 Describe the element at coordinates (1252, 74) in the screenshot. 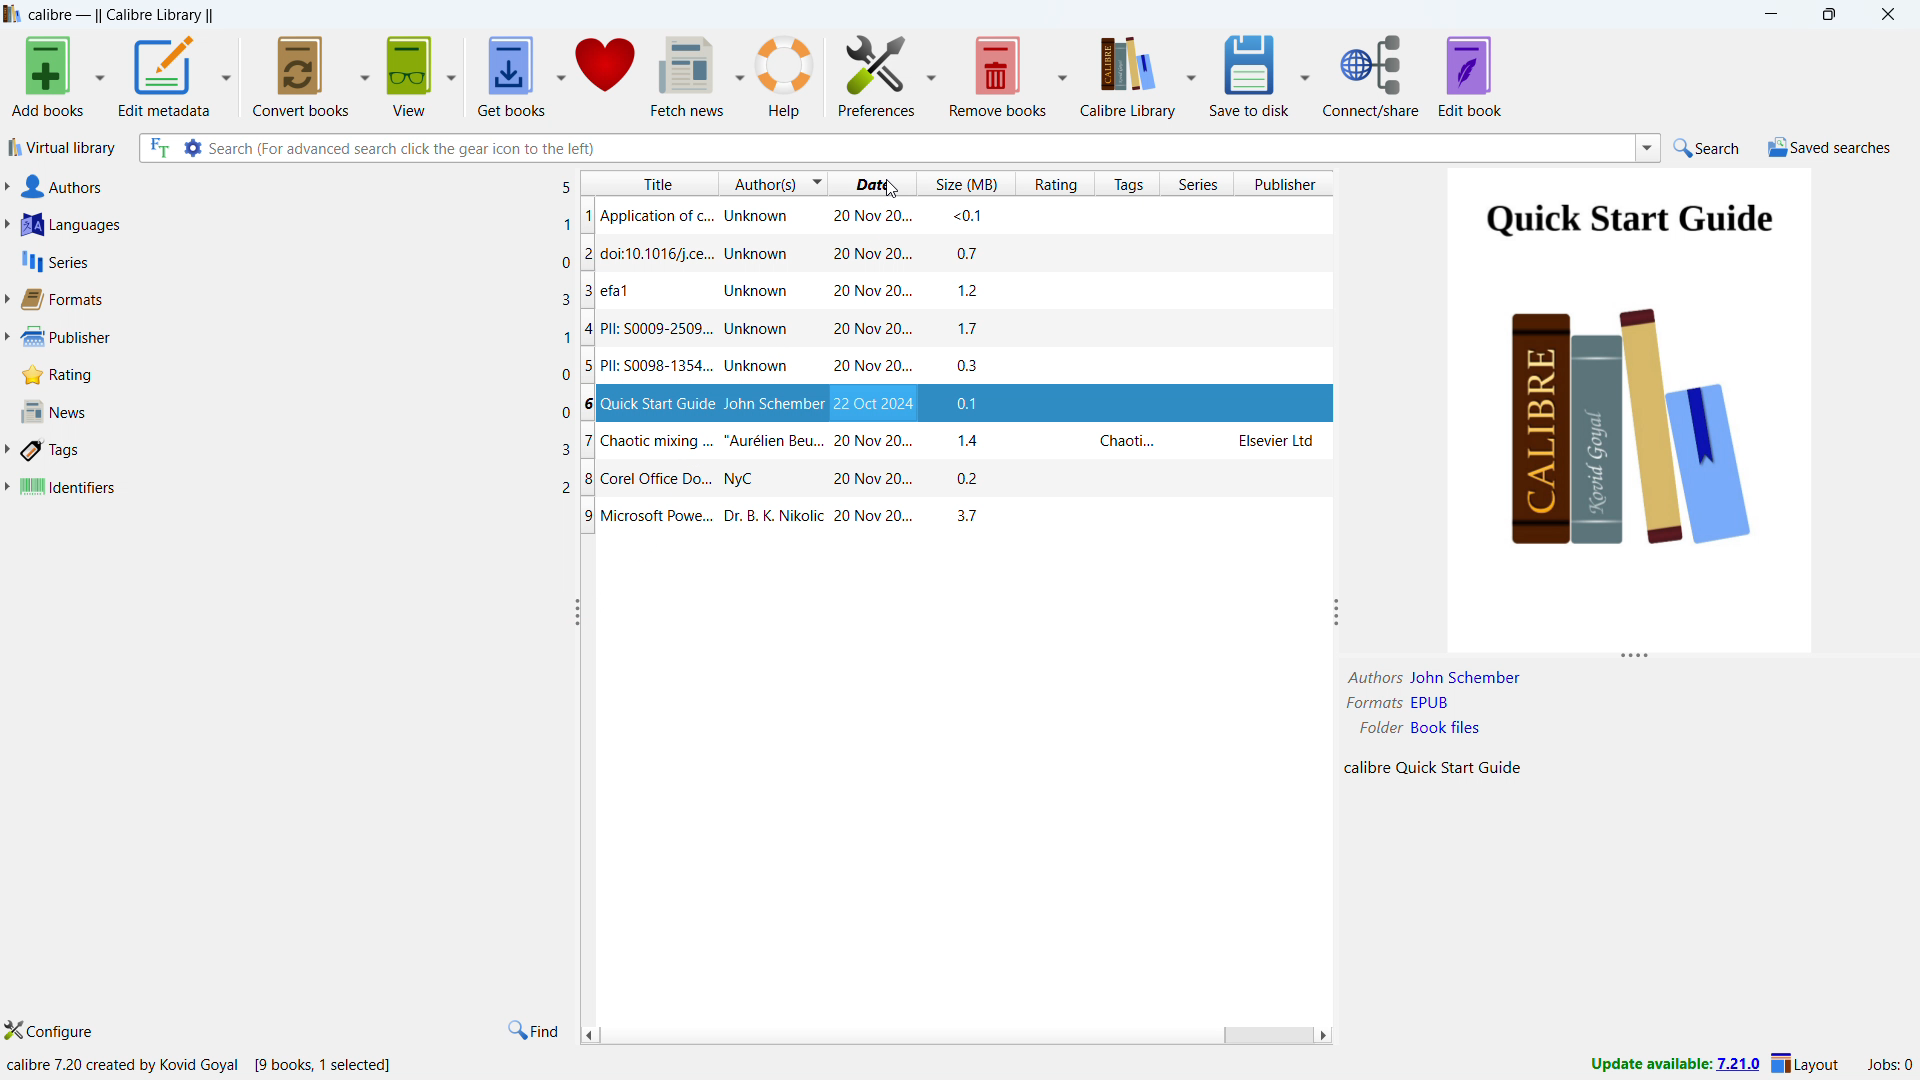

I see `save to disk` at that location.